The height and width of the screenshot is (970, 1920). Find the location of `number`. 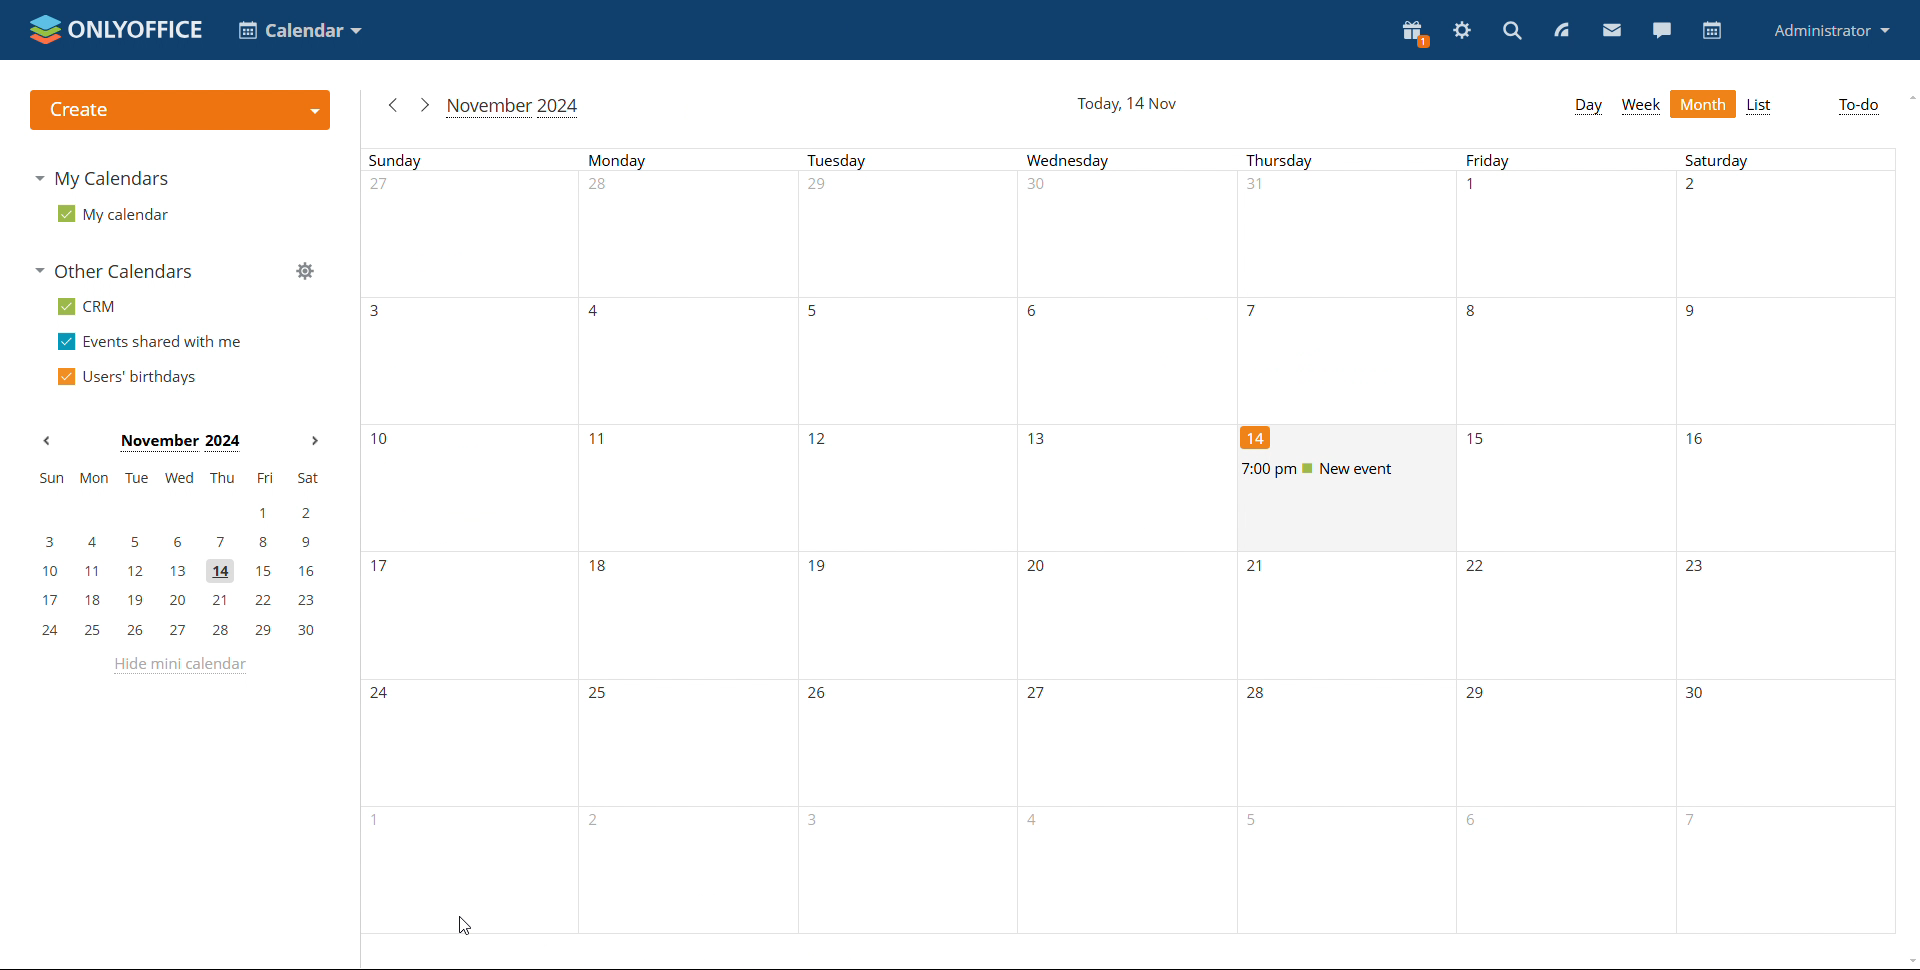

number is located at coordinates (379, 565).